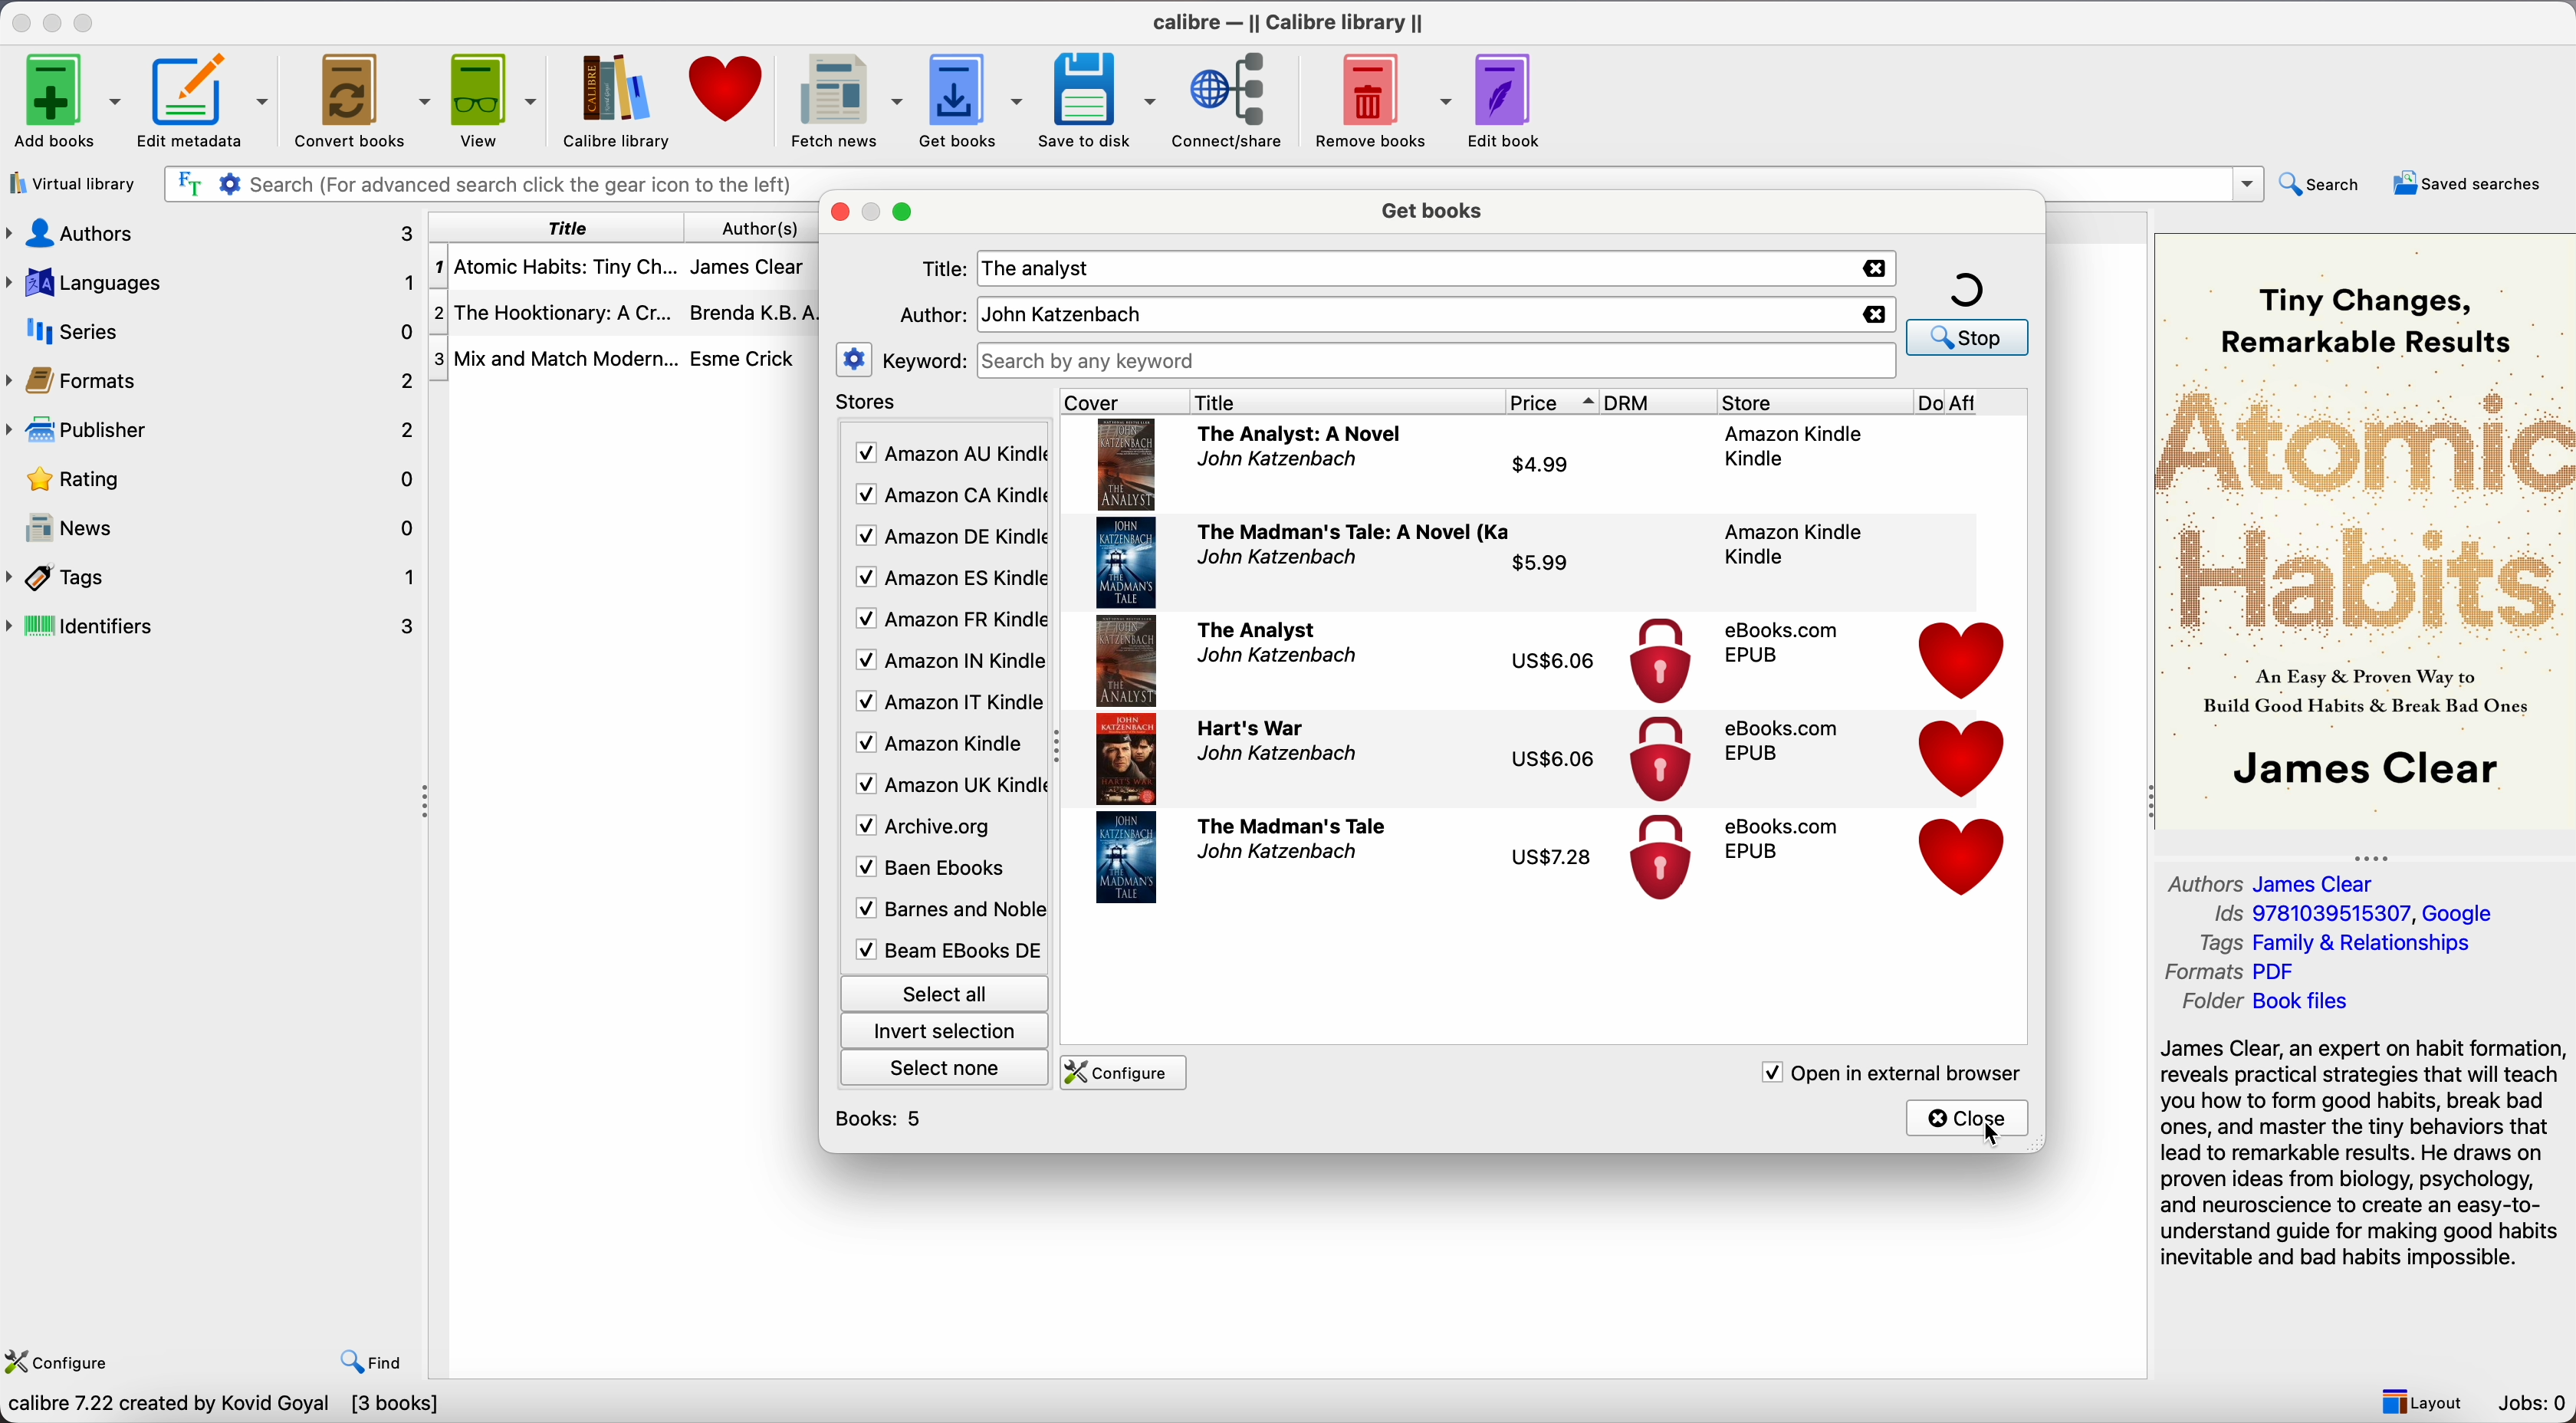  Describe the element at coordinates (948, 581) in the screenshot. I see `Amazon ES Kindle` at that location.